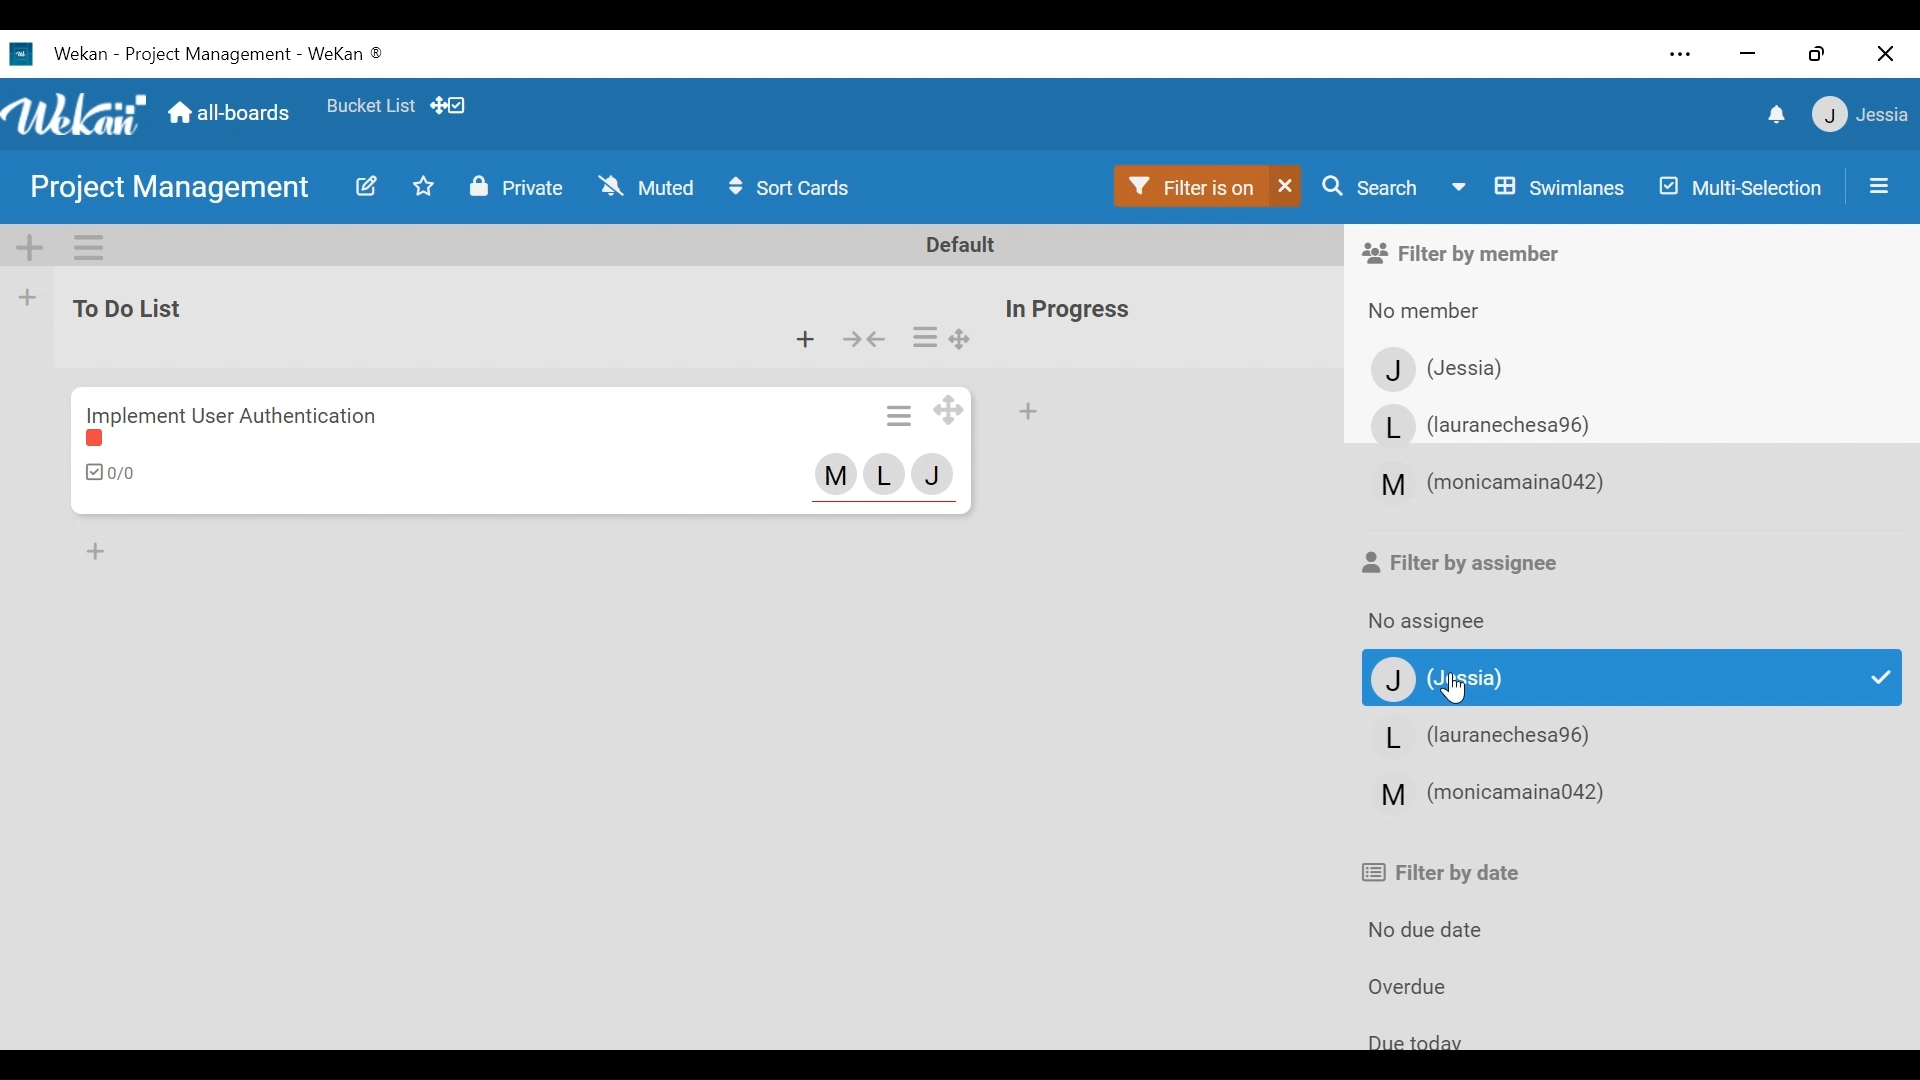 The height and width of the screenshot is (1080, 1920). Describe the element at coordinates (89, 247) in the screenshot. I see `Swimlane actions` at that location.